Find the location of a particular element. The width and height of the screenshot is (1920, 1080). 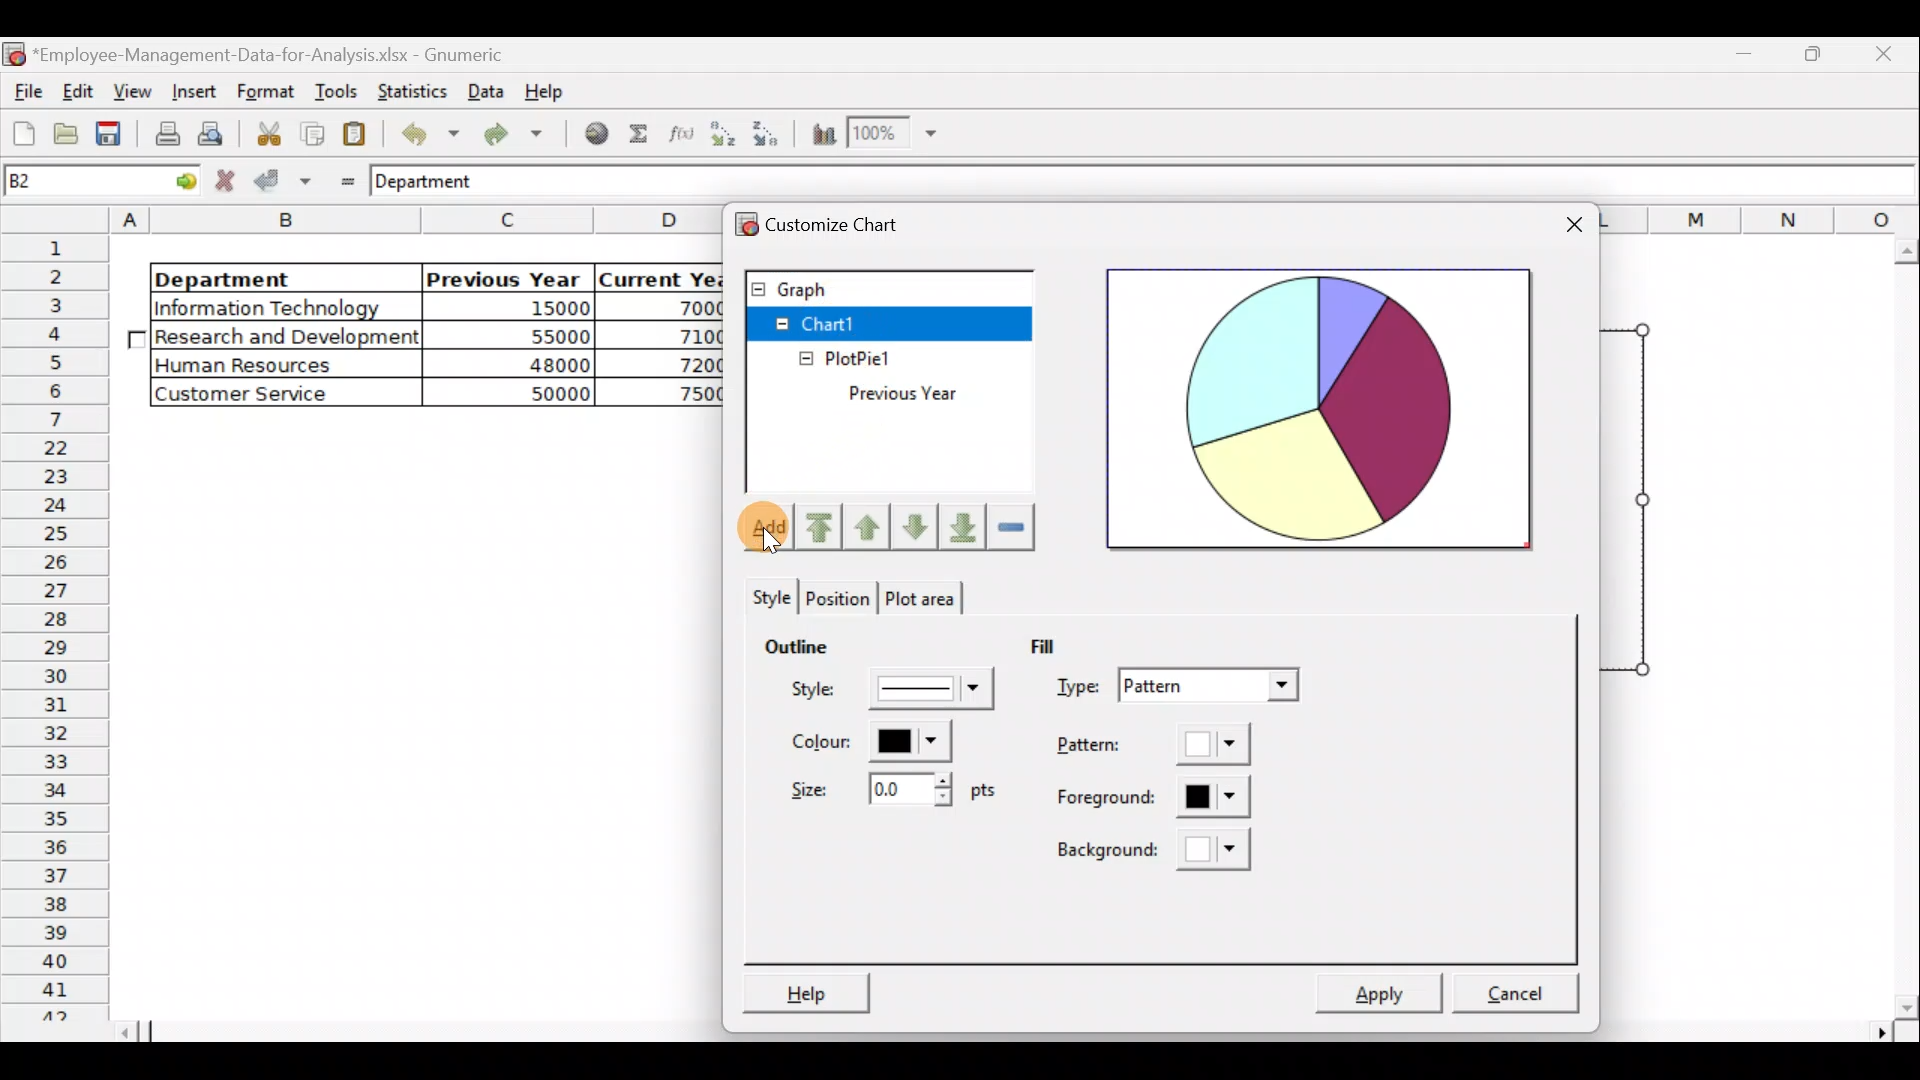

Preview is located at coordinates (1321, 407).